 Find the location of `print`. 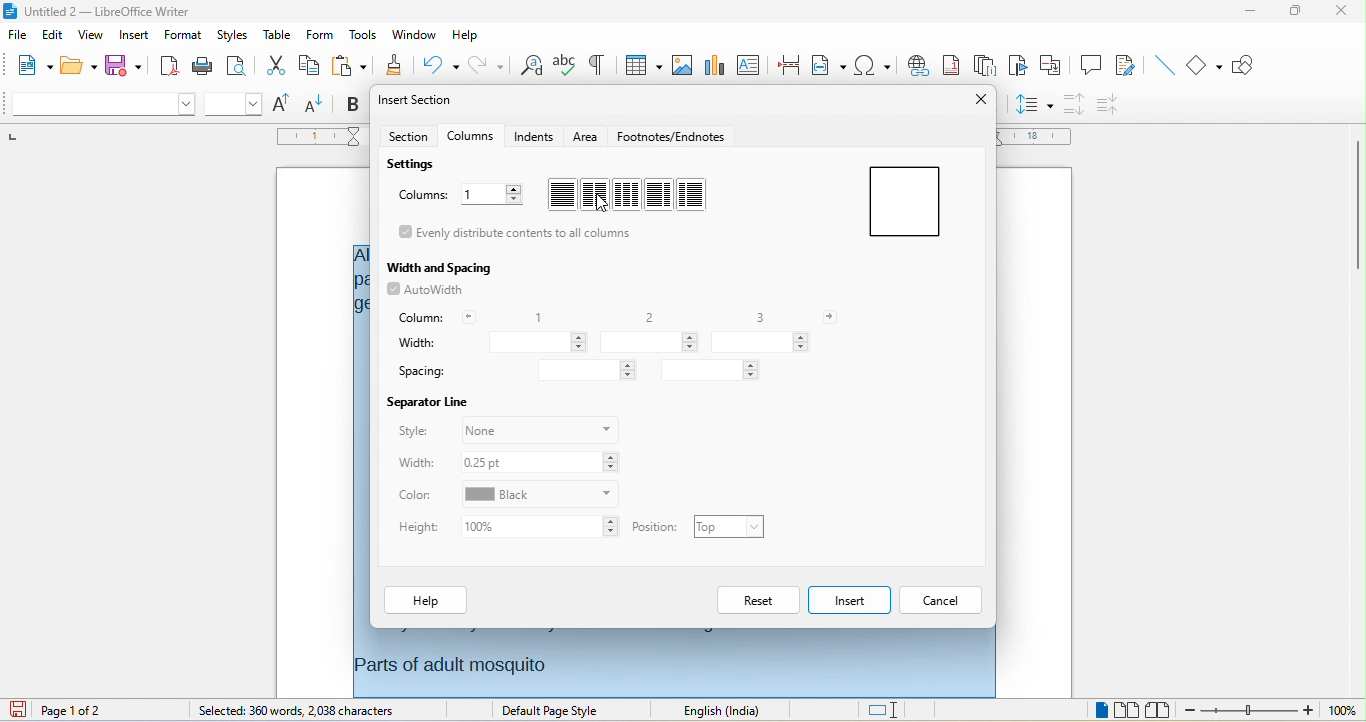

print is located at coordinates (203, 64).